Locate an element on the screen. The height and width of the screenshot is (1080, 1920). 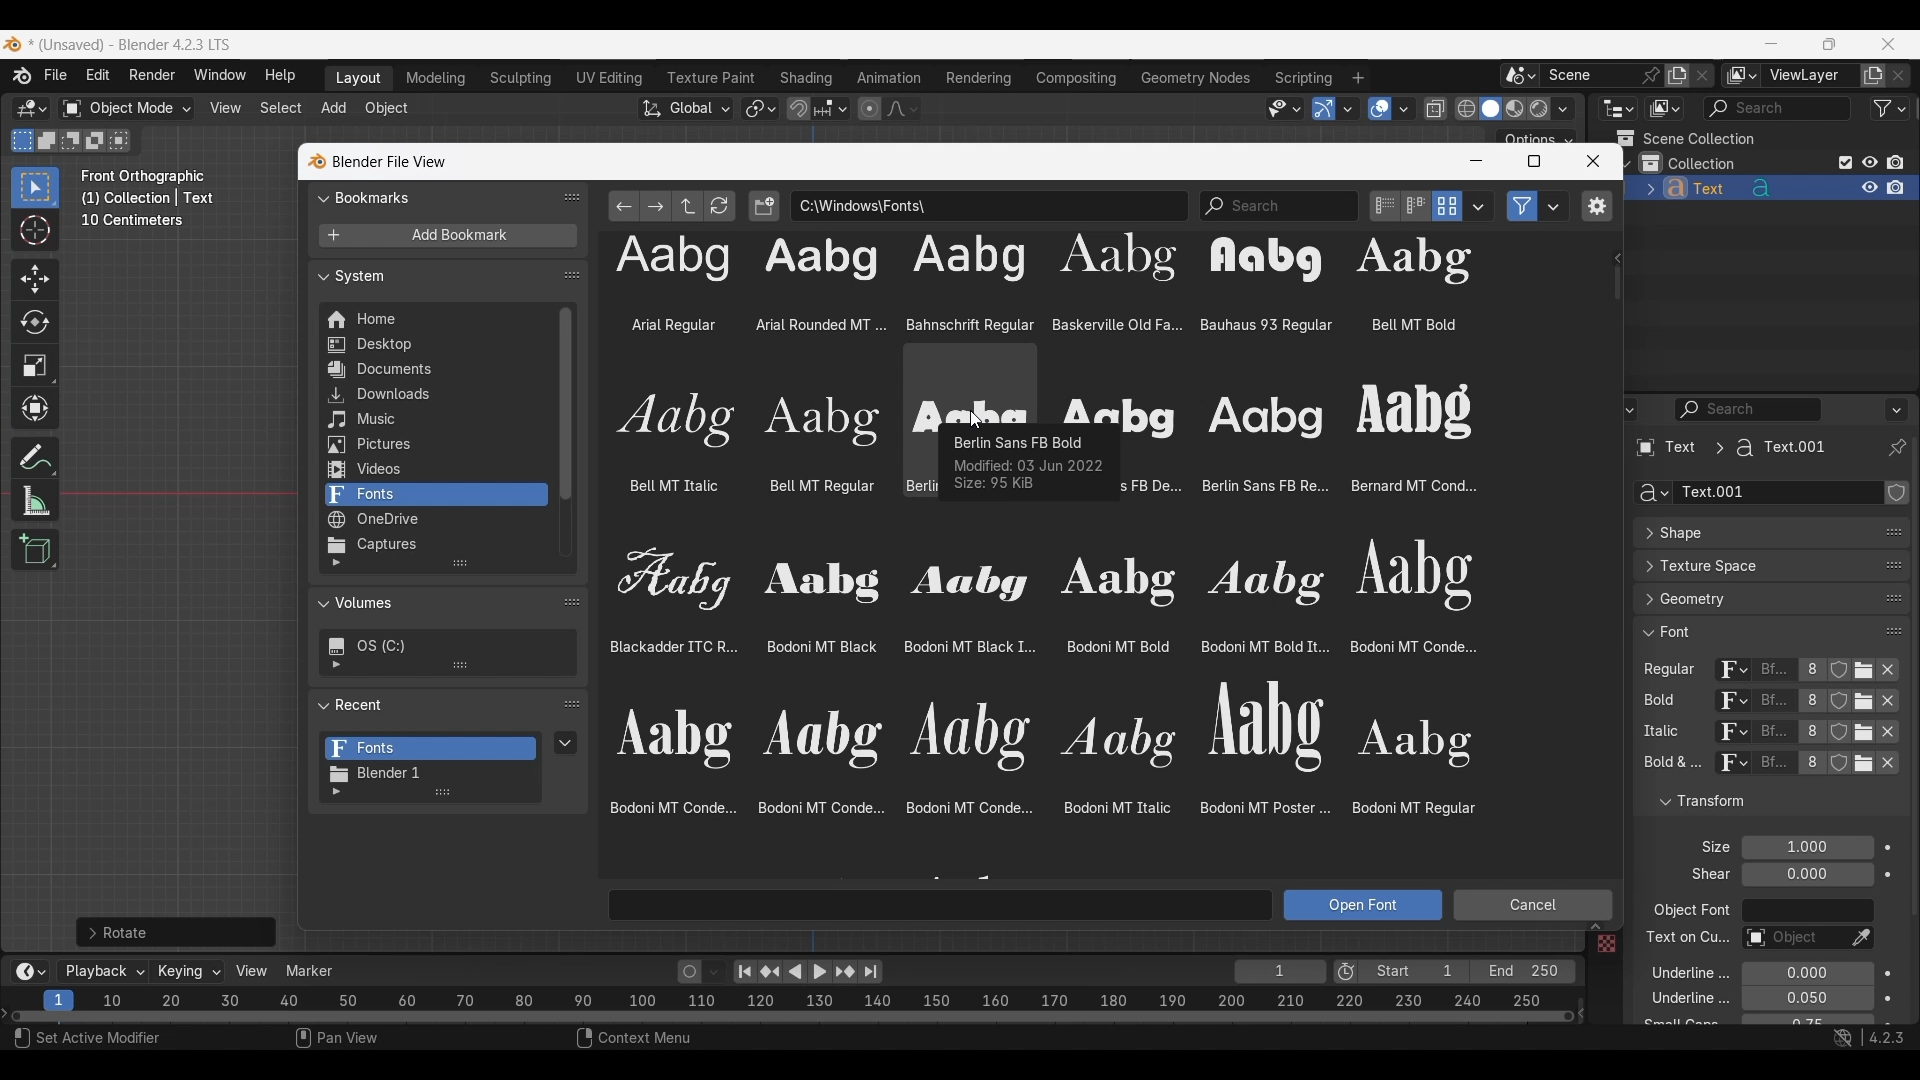
Display filter is located at coordinates (1749, 409).